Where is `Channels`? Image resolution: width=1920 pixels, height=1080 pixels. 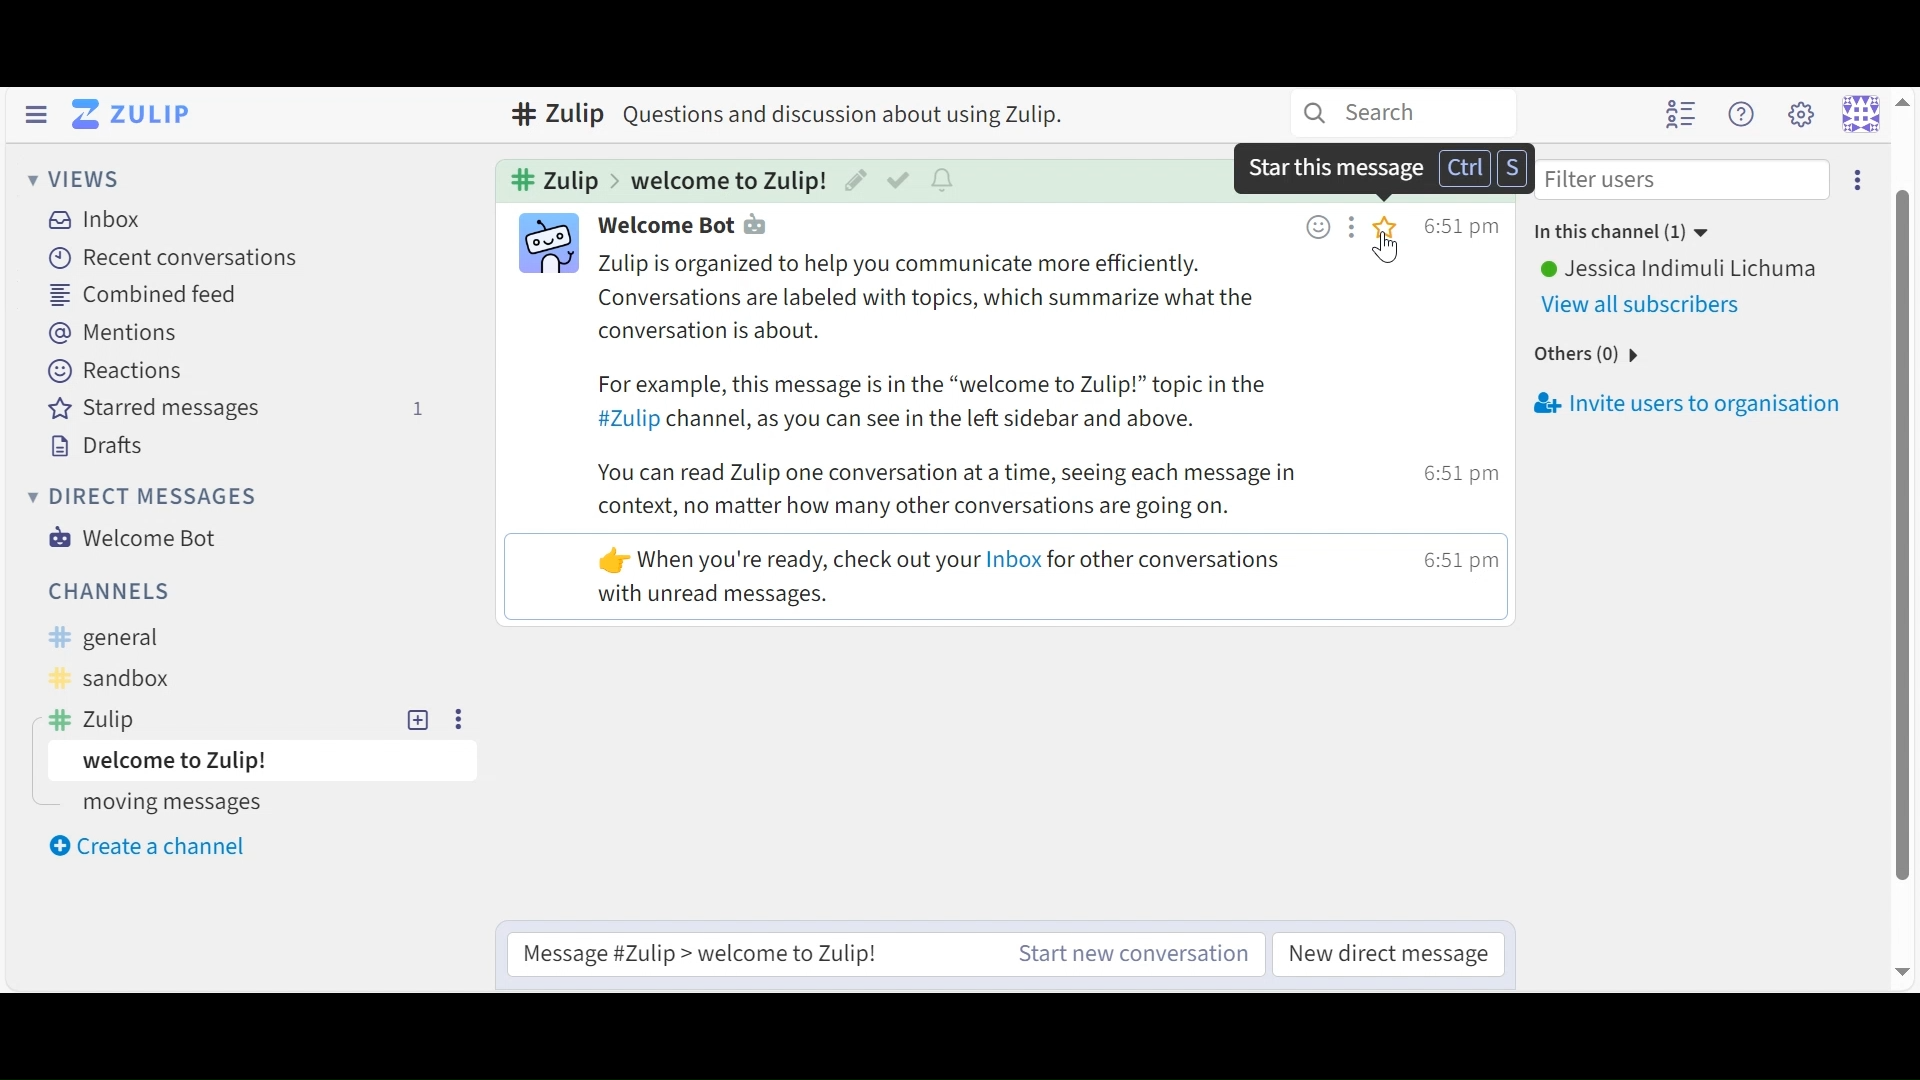
Channels is located at coordinates (105, 593).